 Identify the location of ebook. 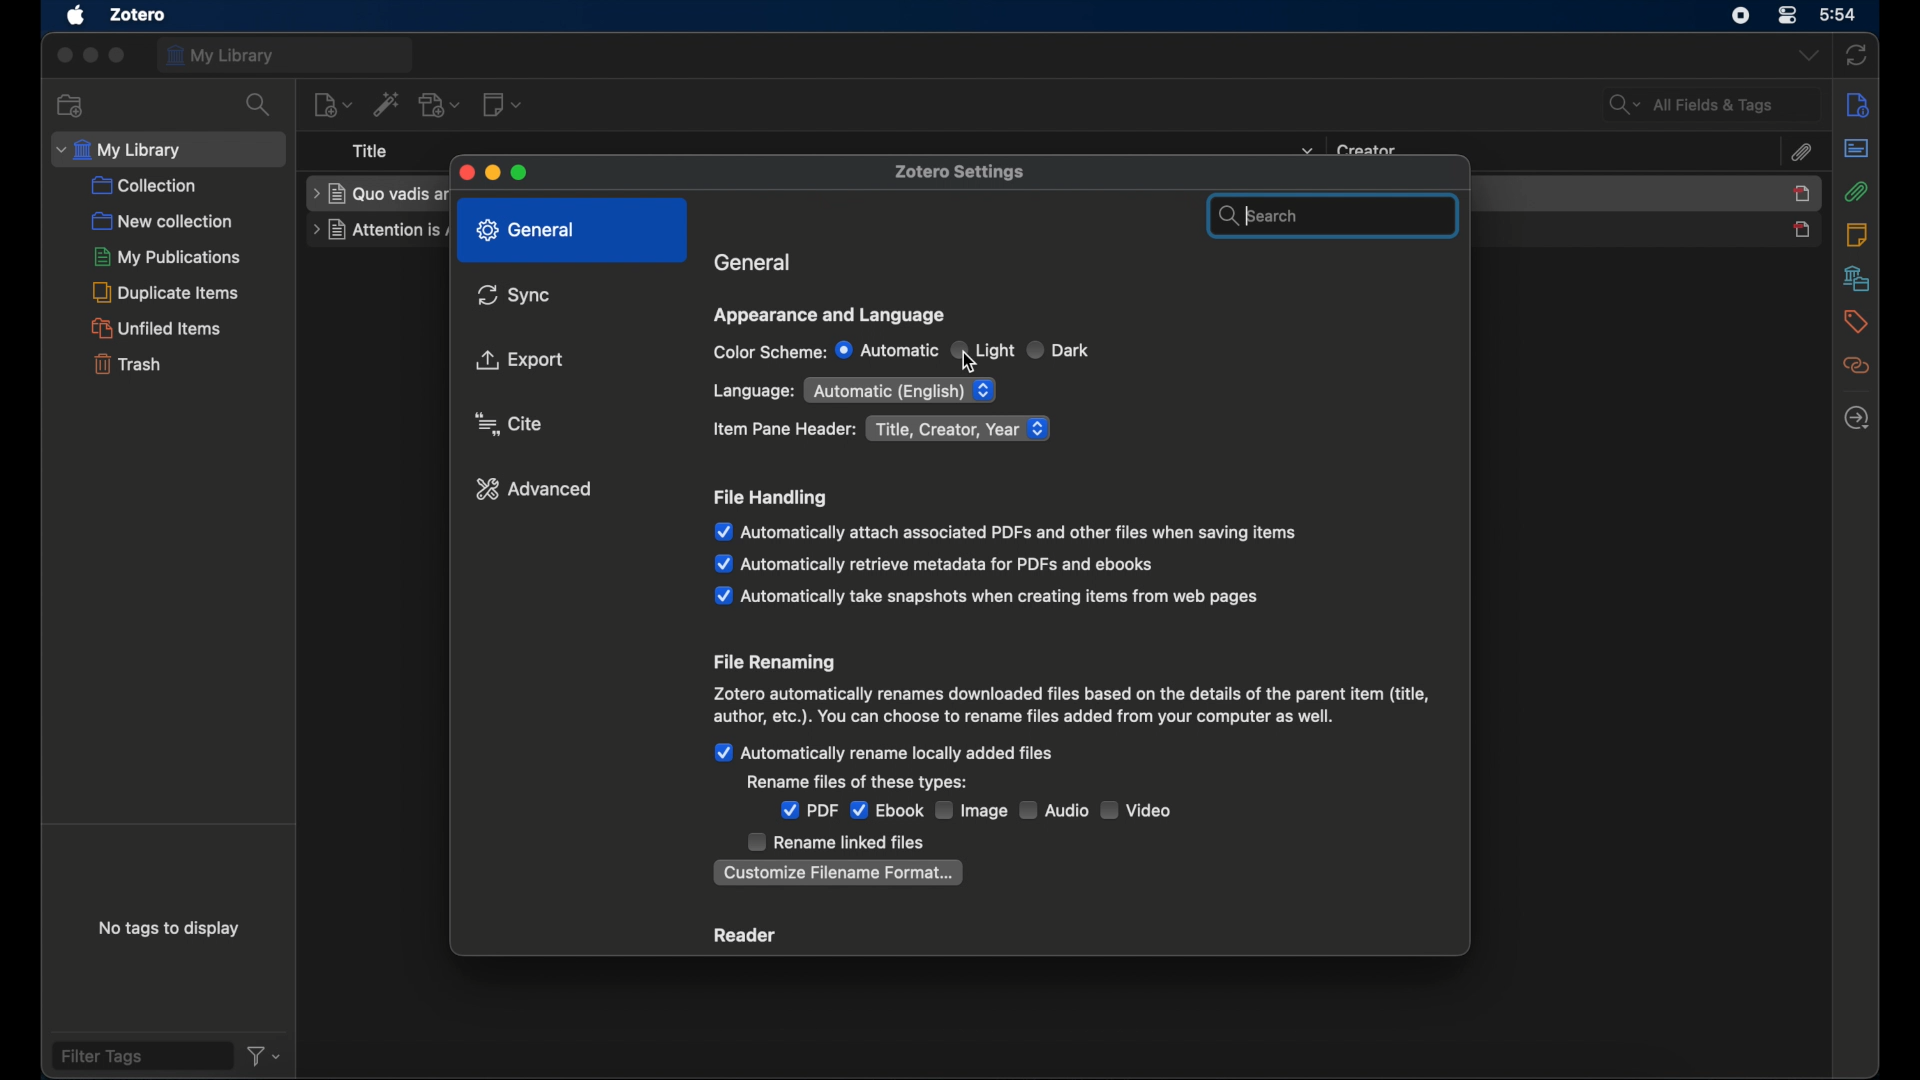
(887, 811).